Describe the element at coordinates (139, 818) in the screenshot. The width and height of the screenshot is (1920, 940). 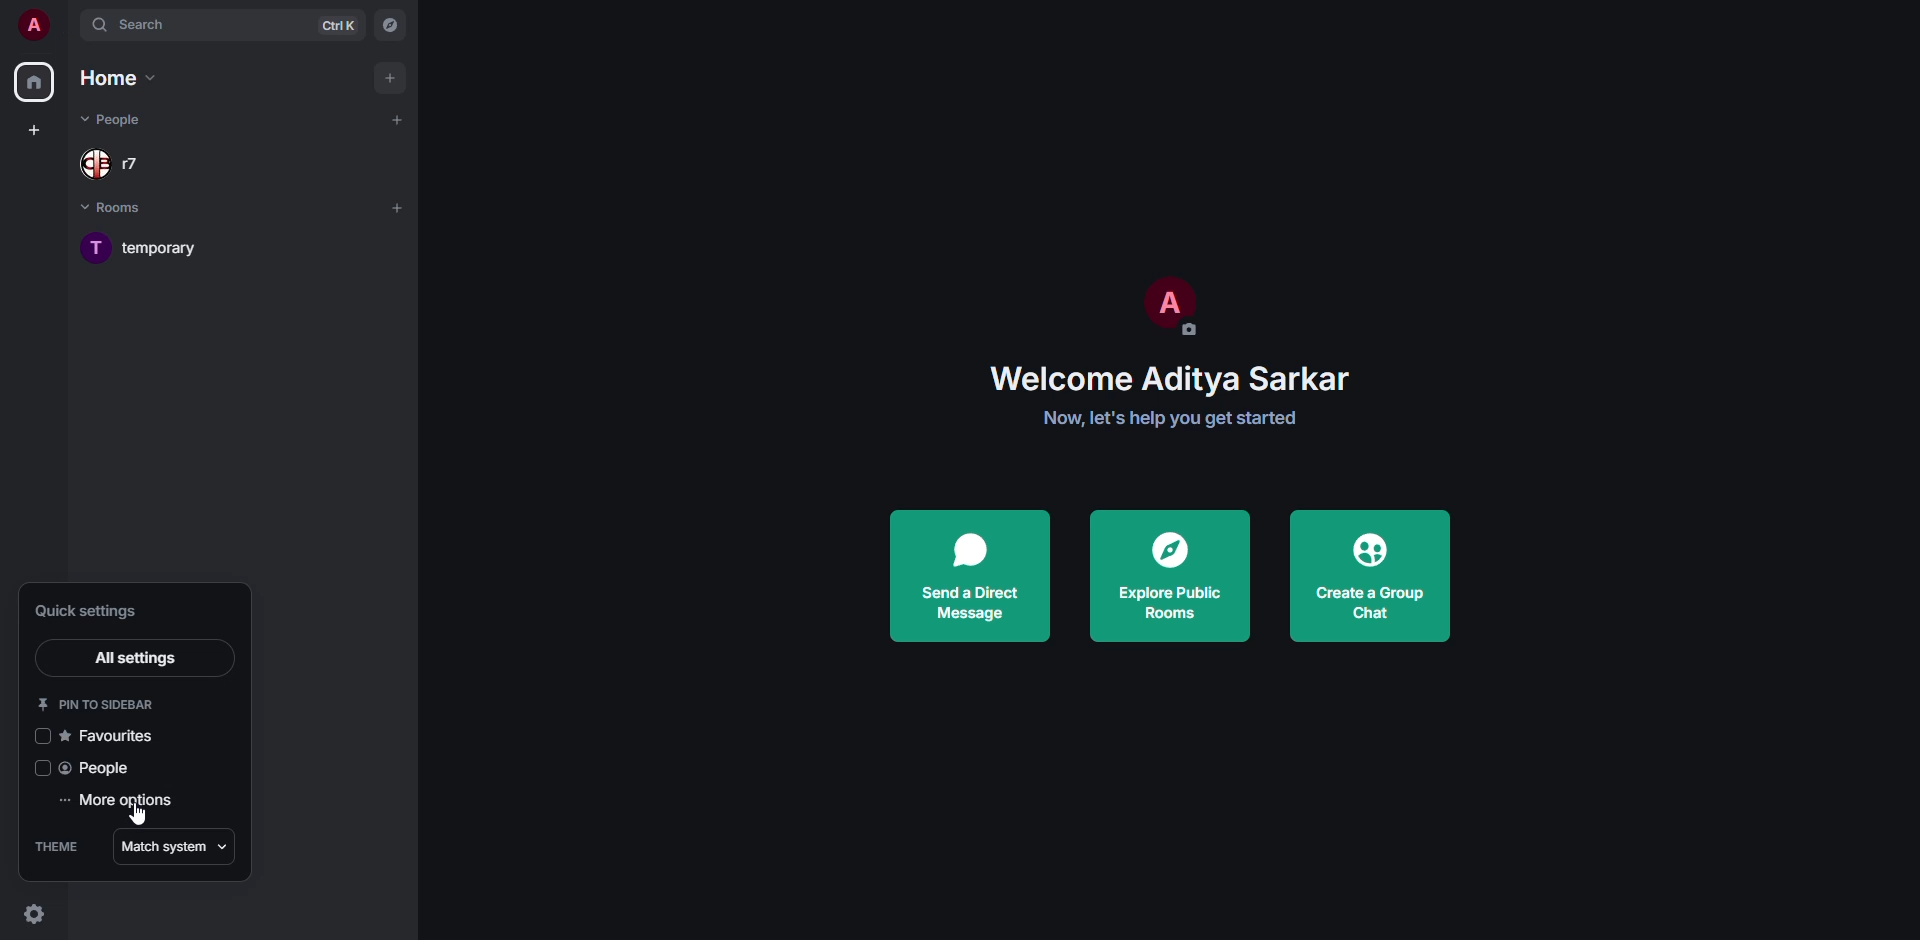
I see `cursor` at that location.